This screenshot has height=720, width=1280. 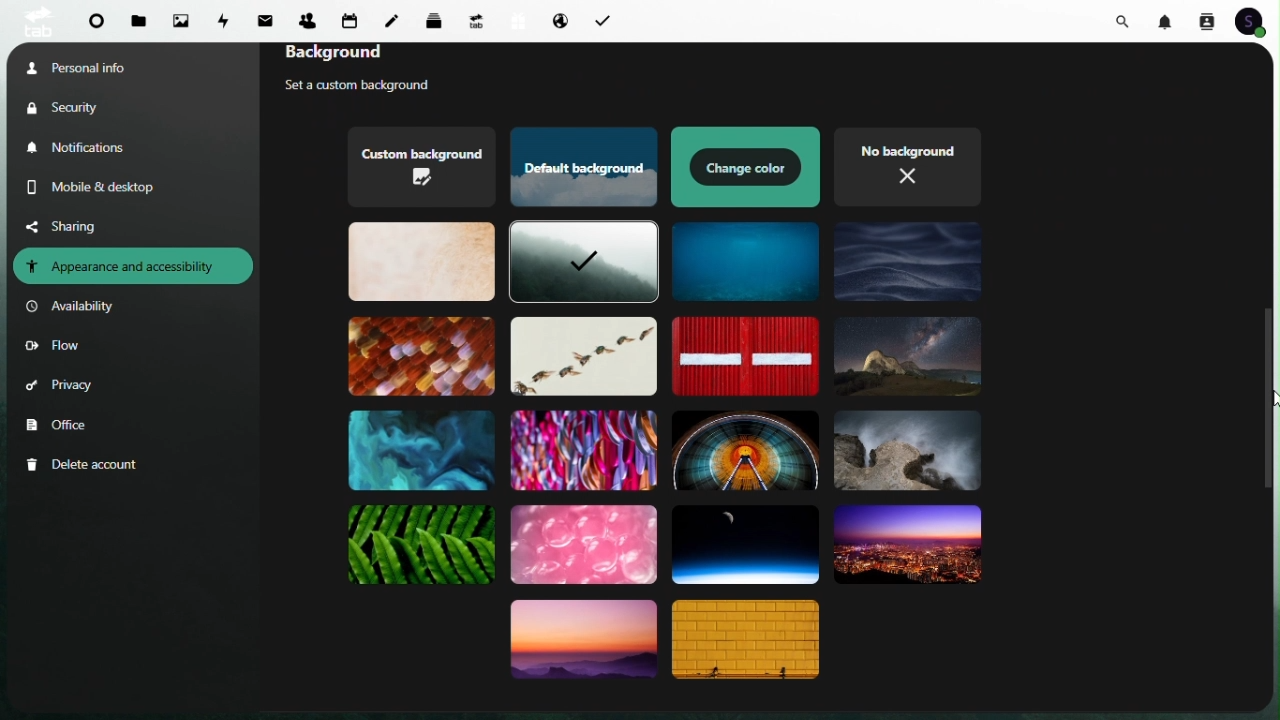 What do you see at coordinates (601, 19) in the screenshot?
I see `Tasks` at bounding box center [601, 19].